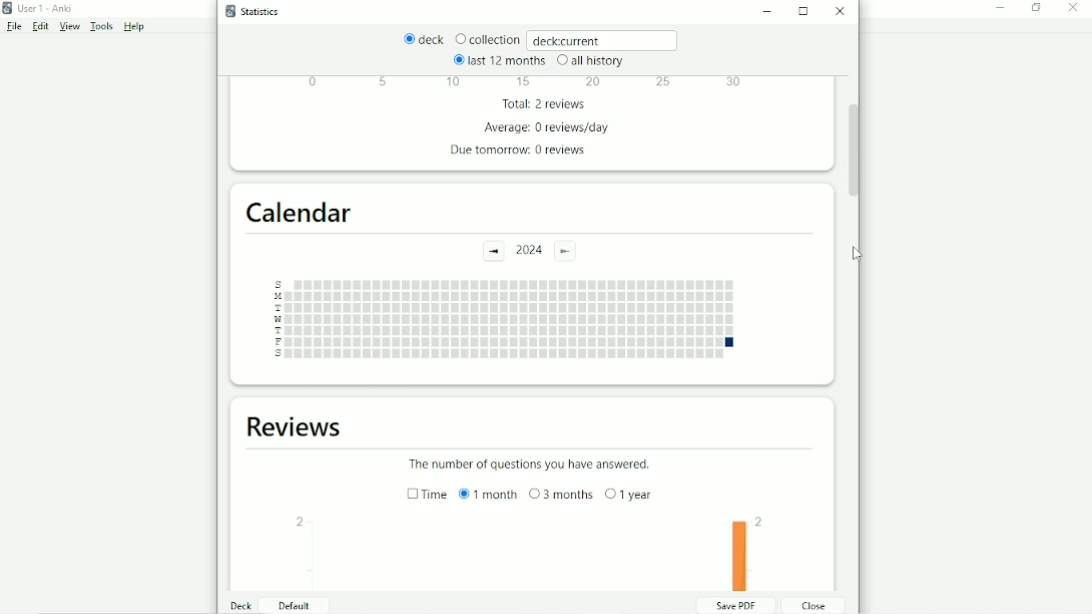 This screenshot has width=1092, height=614. What do you see at coordinates (562, 494) in the screenshot?
I see `3 months` at bounding box center [562, 494].